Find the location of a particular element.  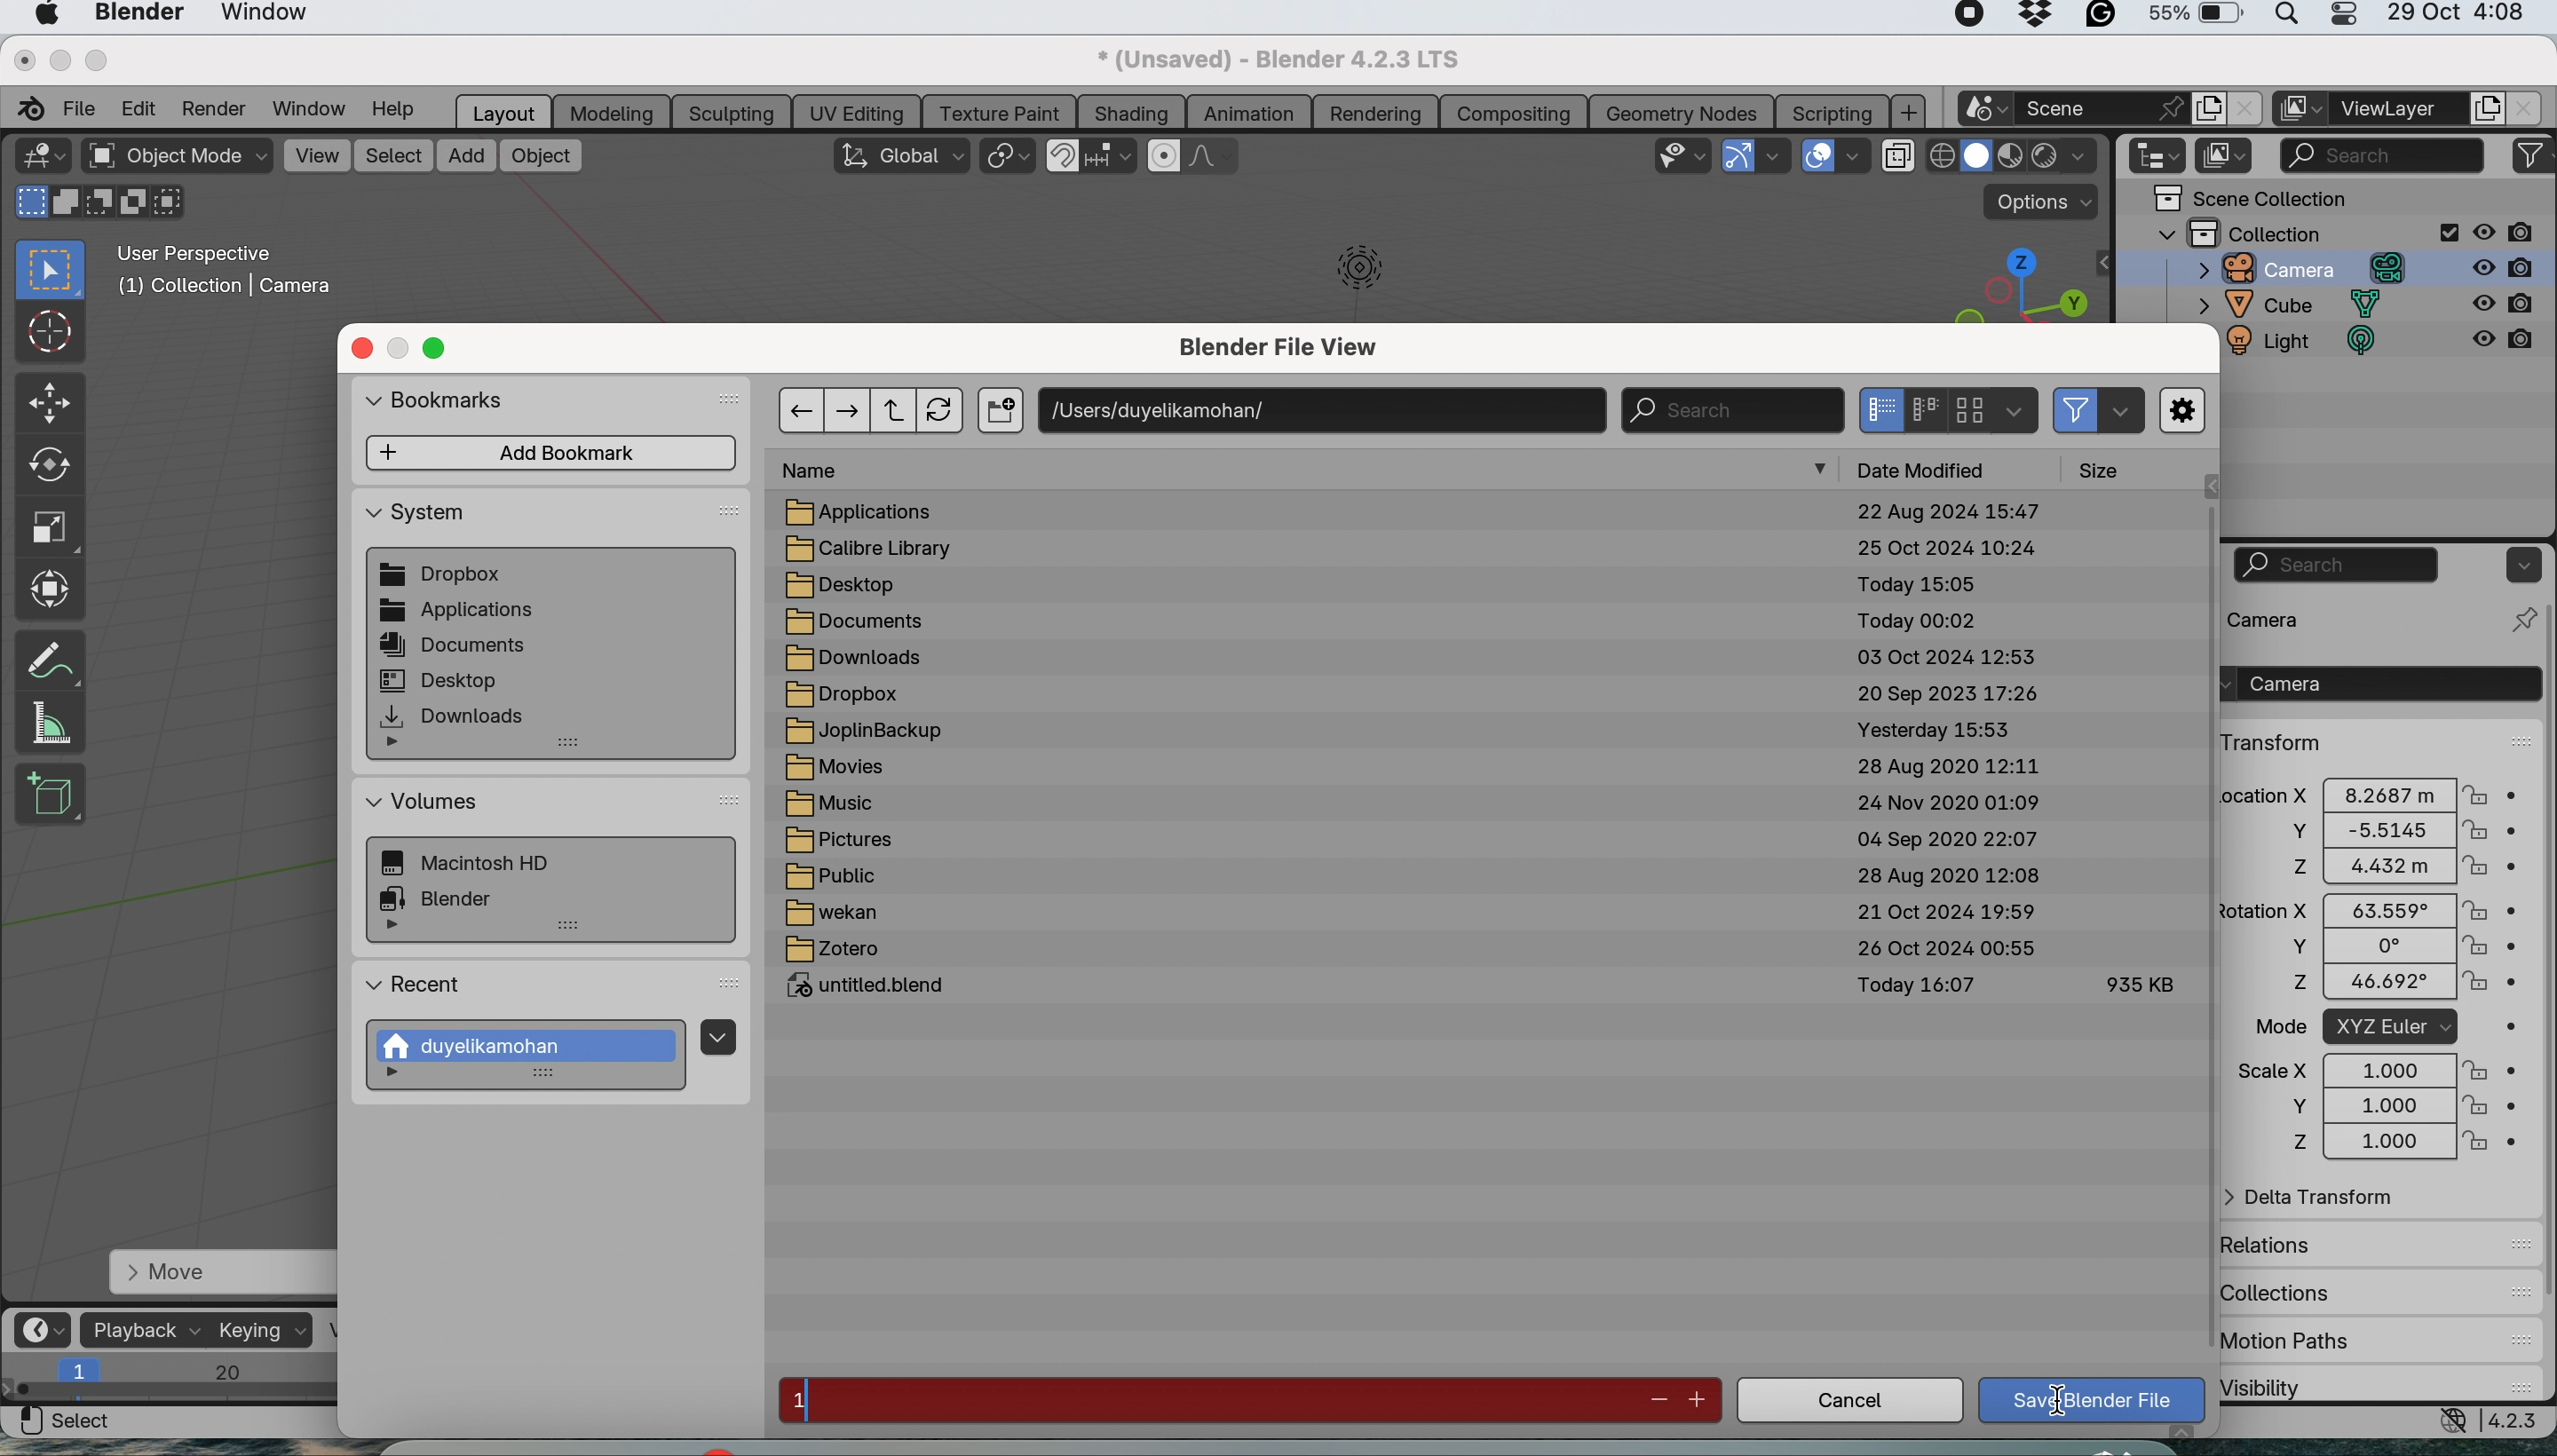

downloads is located at coordinates (854, 657).